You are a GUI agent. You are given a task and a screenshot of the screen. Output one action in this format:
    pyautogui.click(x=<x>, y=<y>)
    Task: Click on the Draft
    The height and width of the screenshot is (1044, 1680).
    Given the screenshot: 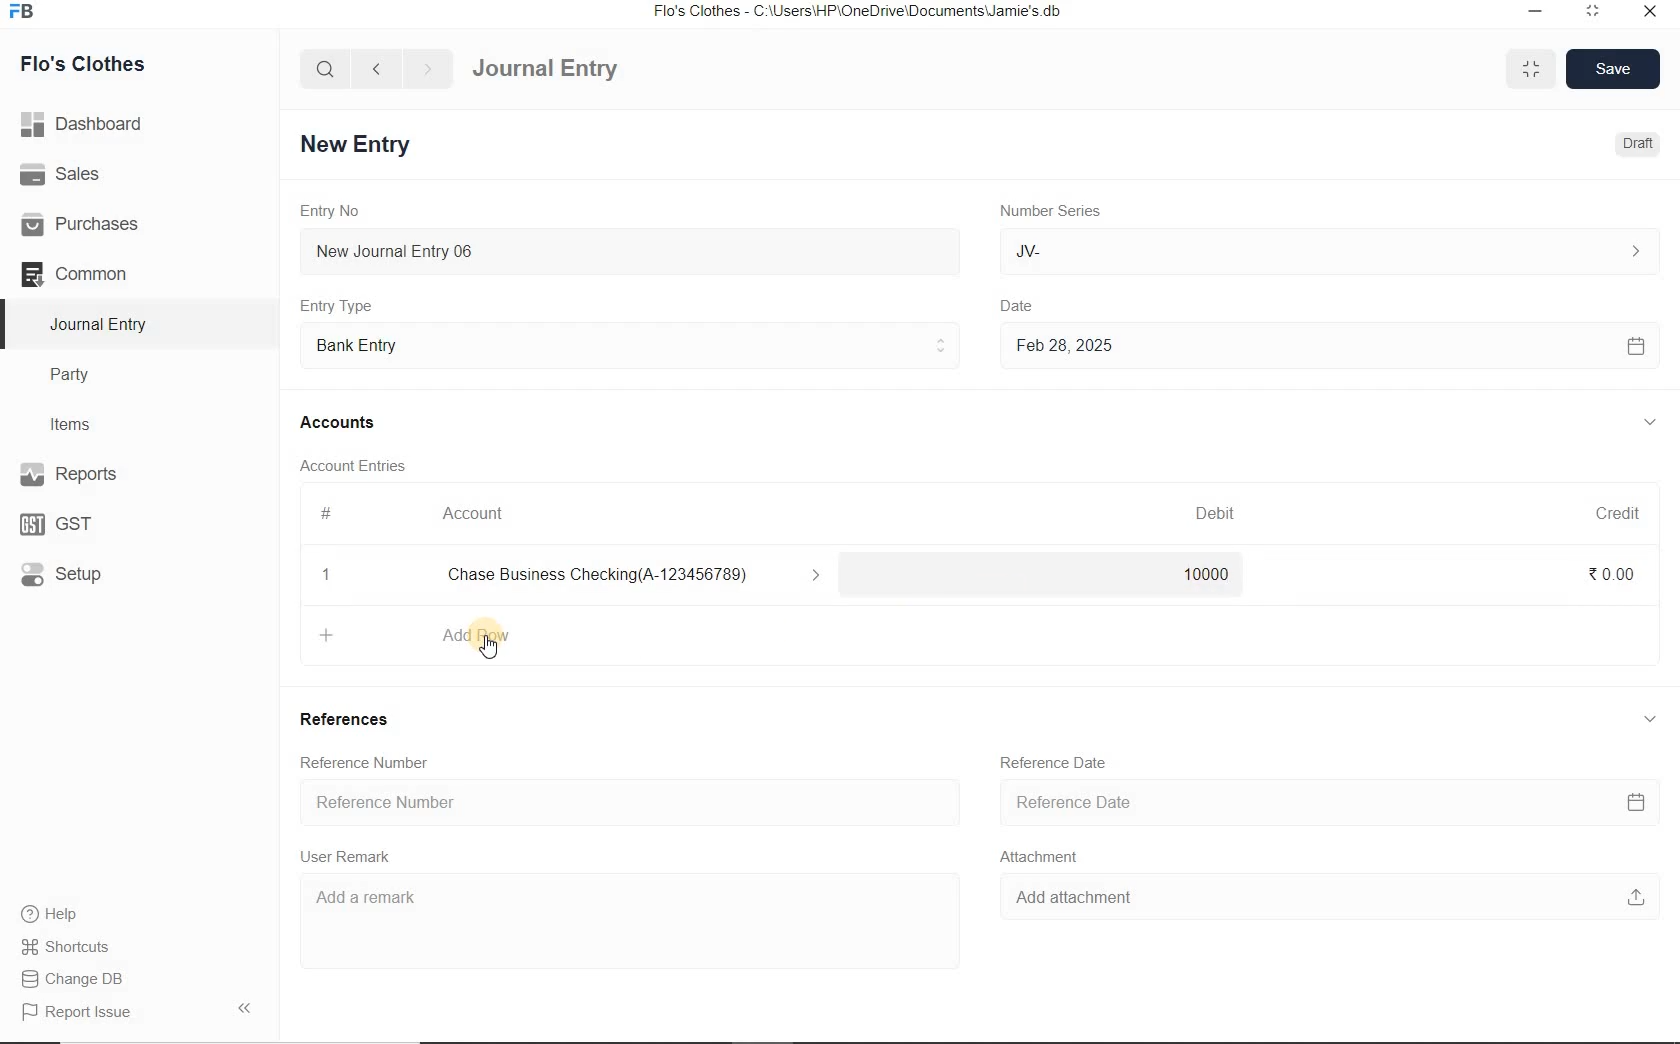 What is the action you would take?
    pyautogui.click(x=1634, y=144)
    